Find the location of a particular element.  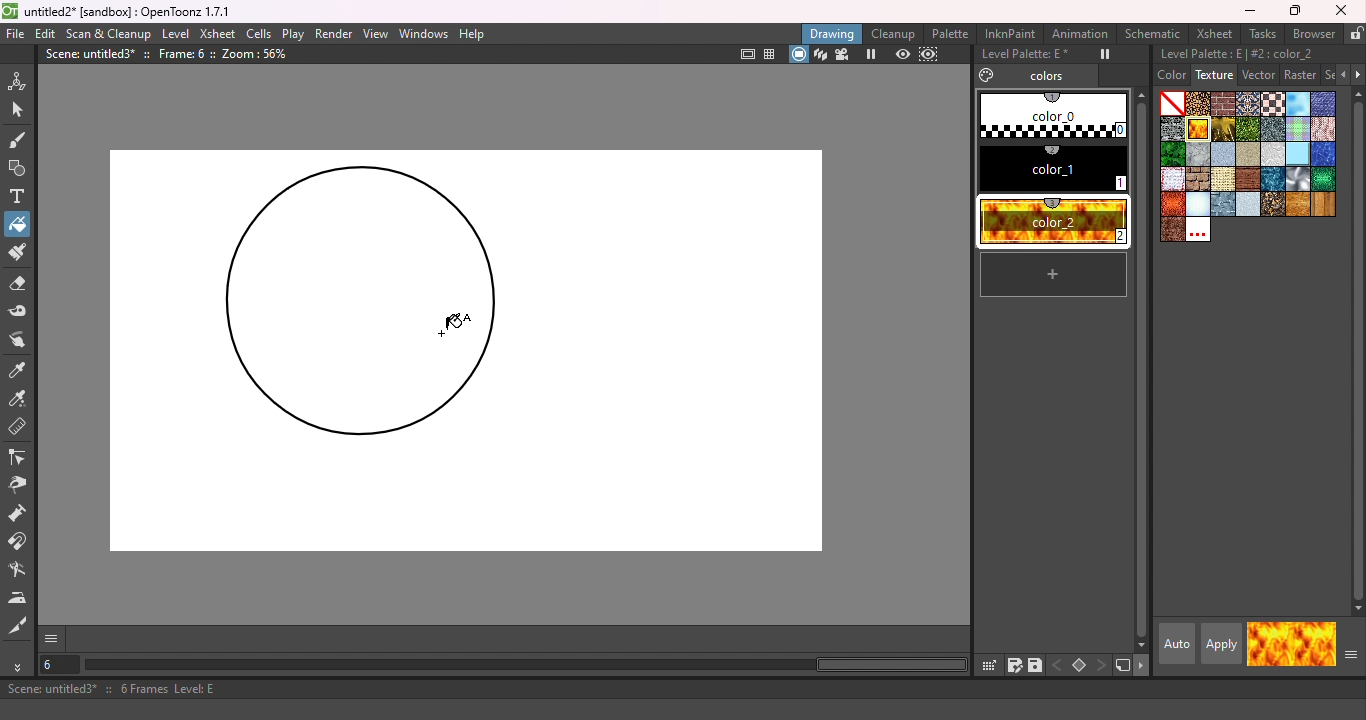

Set key is located at coordinates (1079, 666).